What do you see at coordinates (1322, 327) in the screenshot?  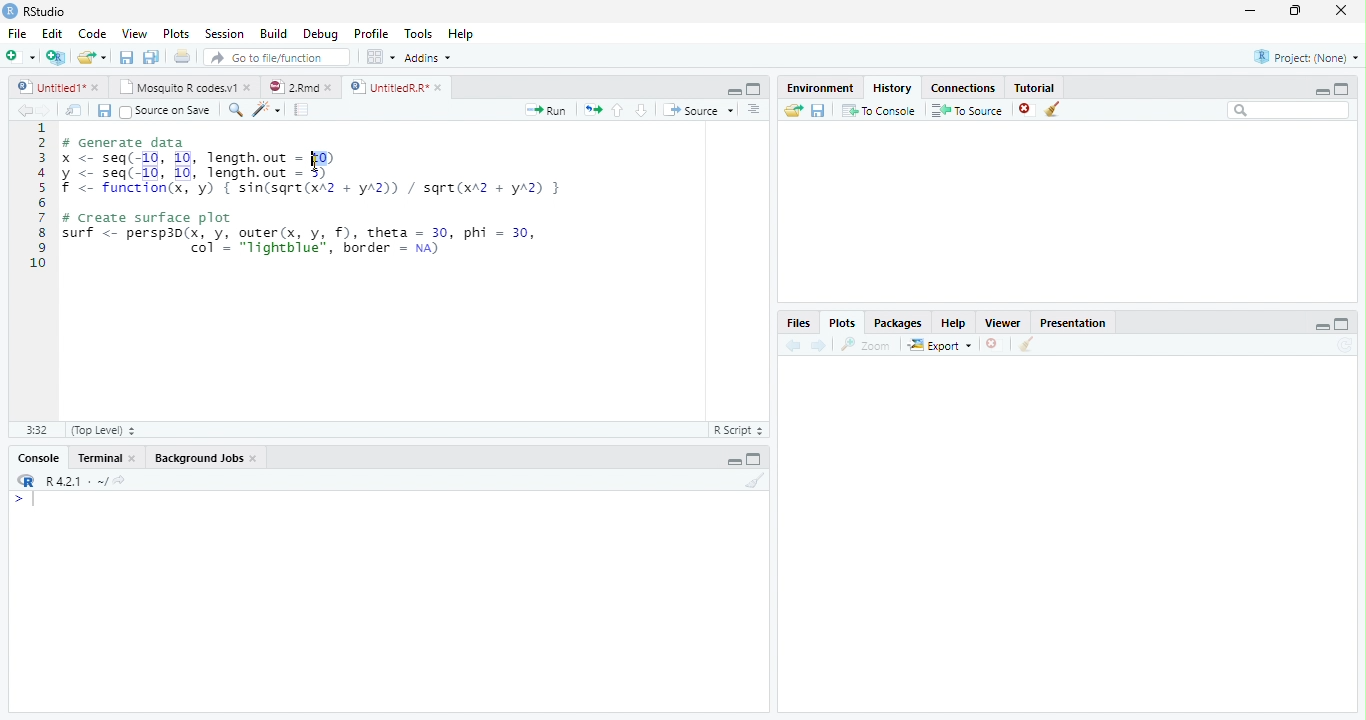 I see `minimize` at bounding box center [1322, 327].